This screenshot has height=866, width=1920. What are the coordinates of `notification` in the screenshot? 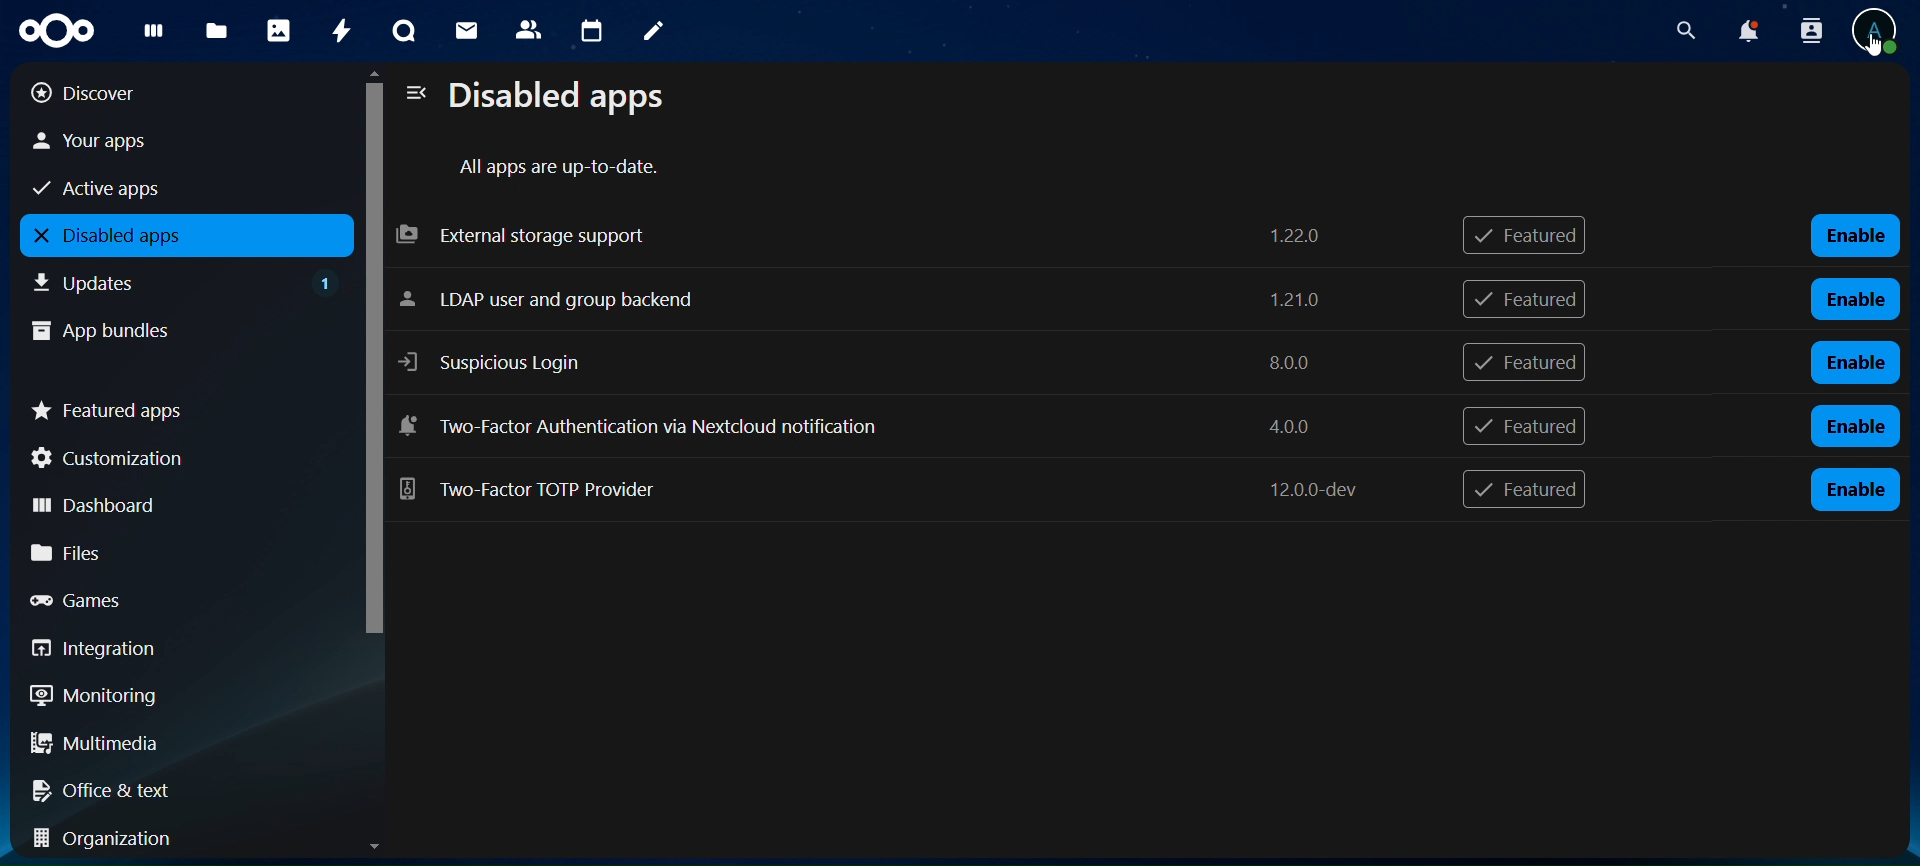 It's located at (1807, 30).